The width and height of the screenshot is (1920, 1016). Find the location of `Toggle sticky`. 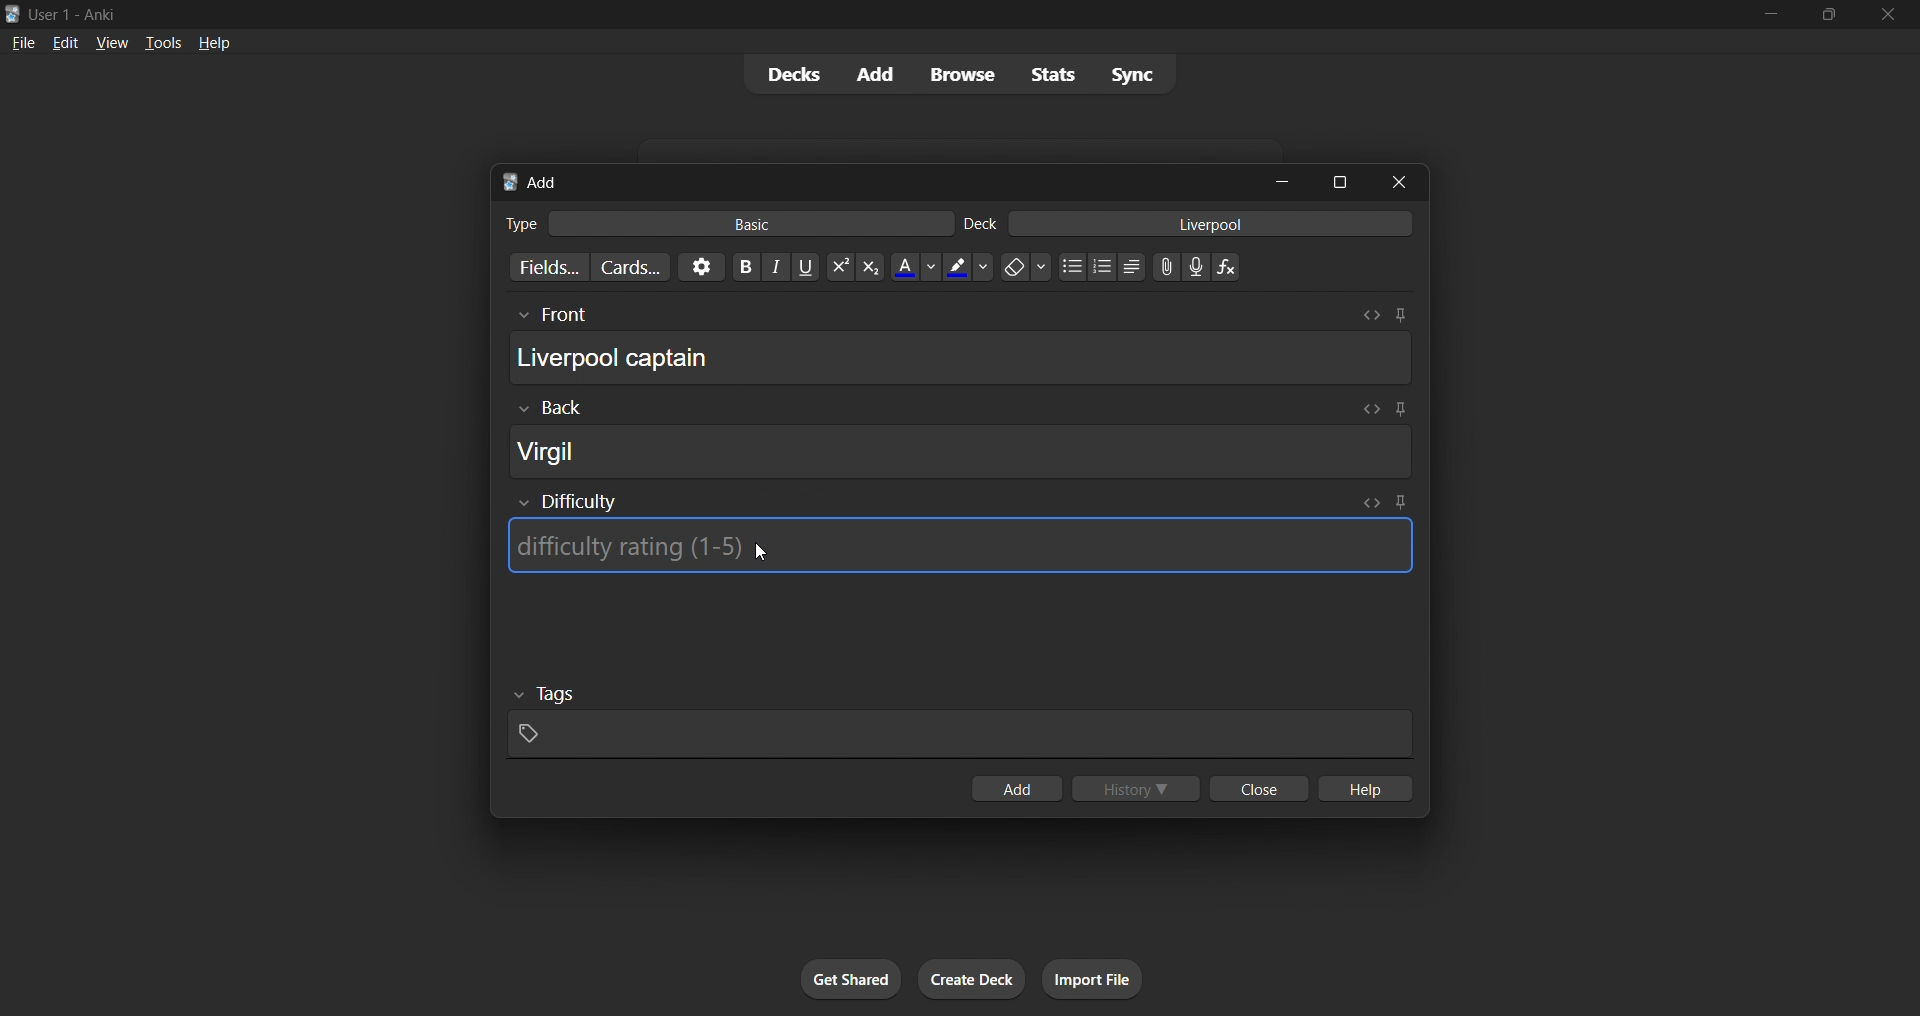

Toggle sticky is located at coordinates (1400, 504).